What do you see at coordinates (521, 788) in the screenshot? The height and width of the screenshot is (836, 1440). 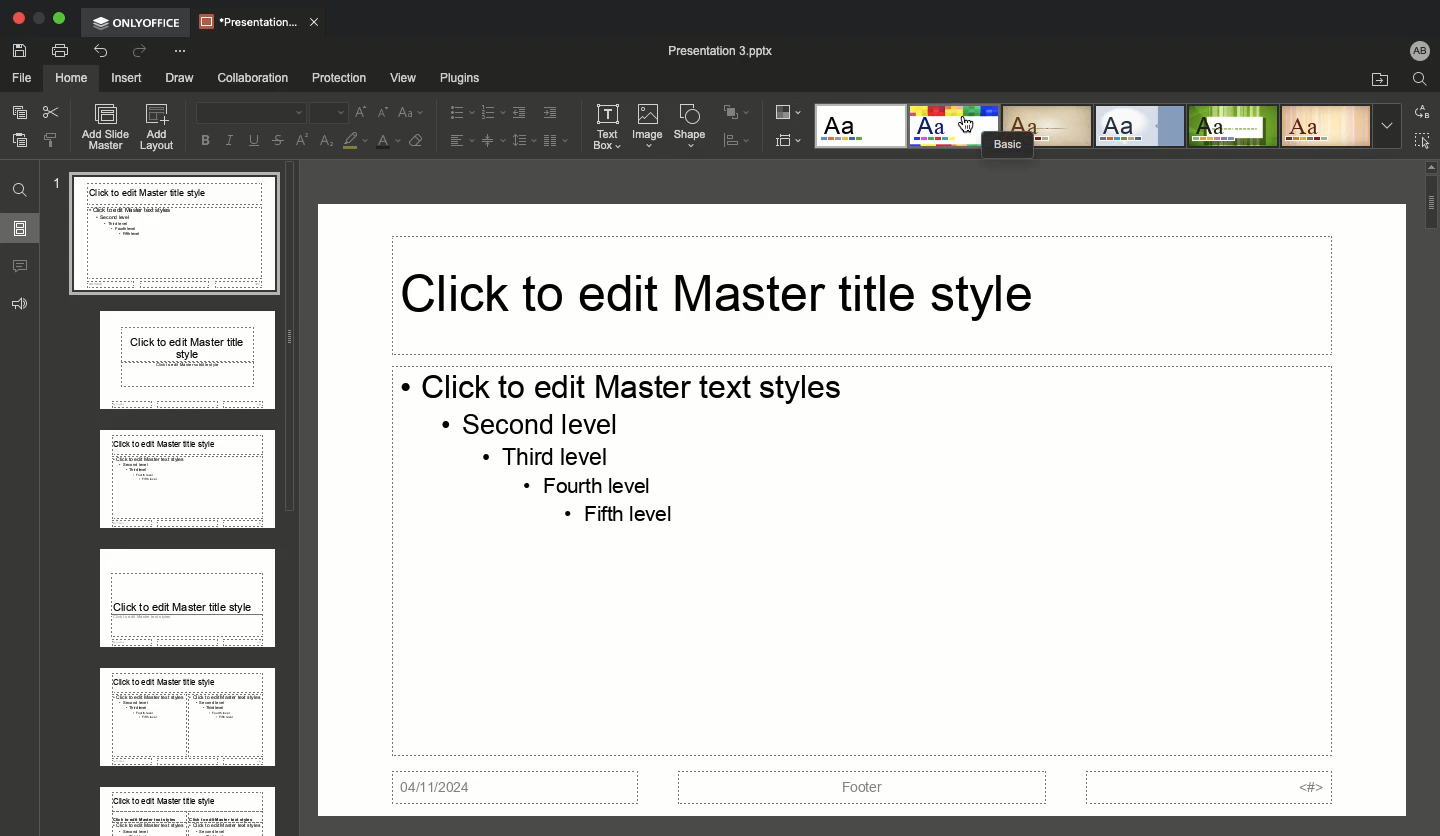 I see `04/11/2024` at bounding box center [521, 788].